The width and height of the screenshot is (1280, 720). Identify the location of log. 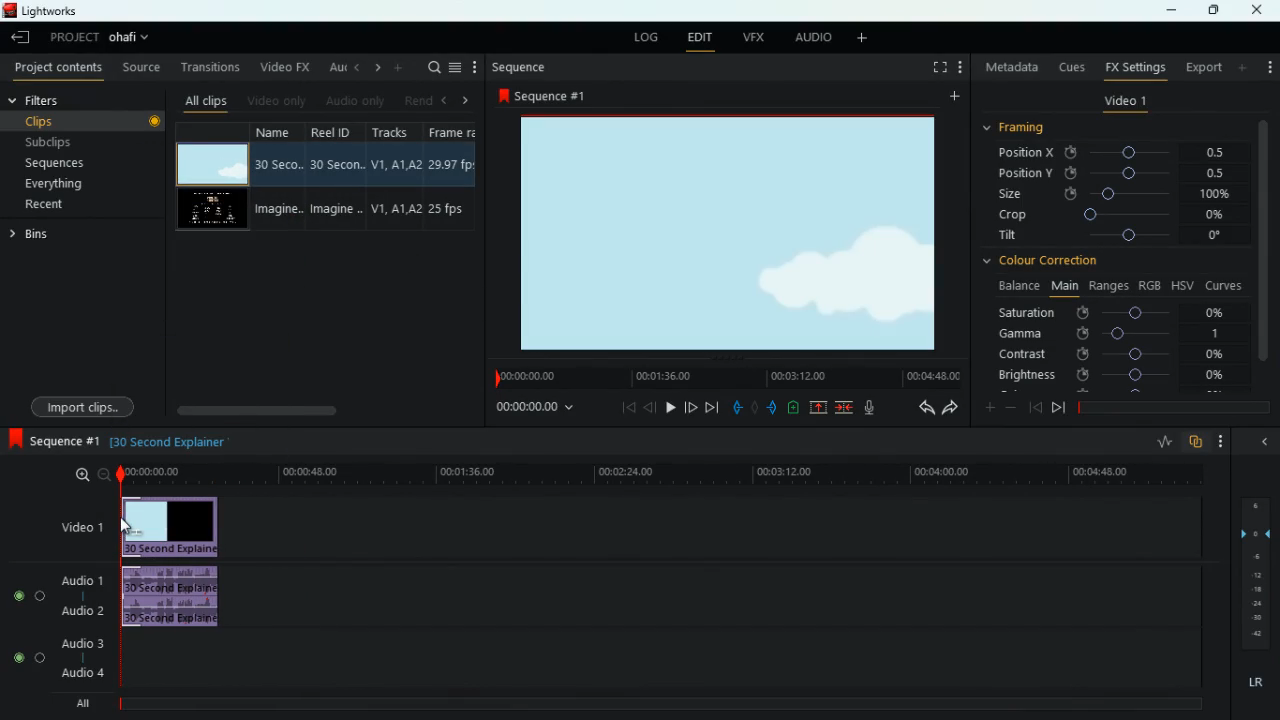
(650, 37).